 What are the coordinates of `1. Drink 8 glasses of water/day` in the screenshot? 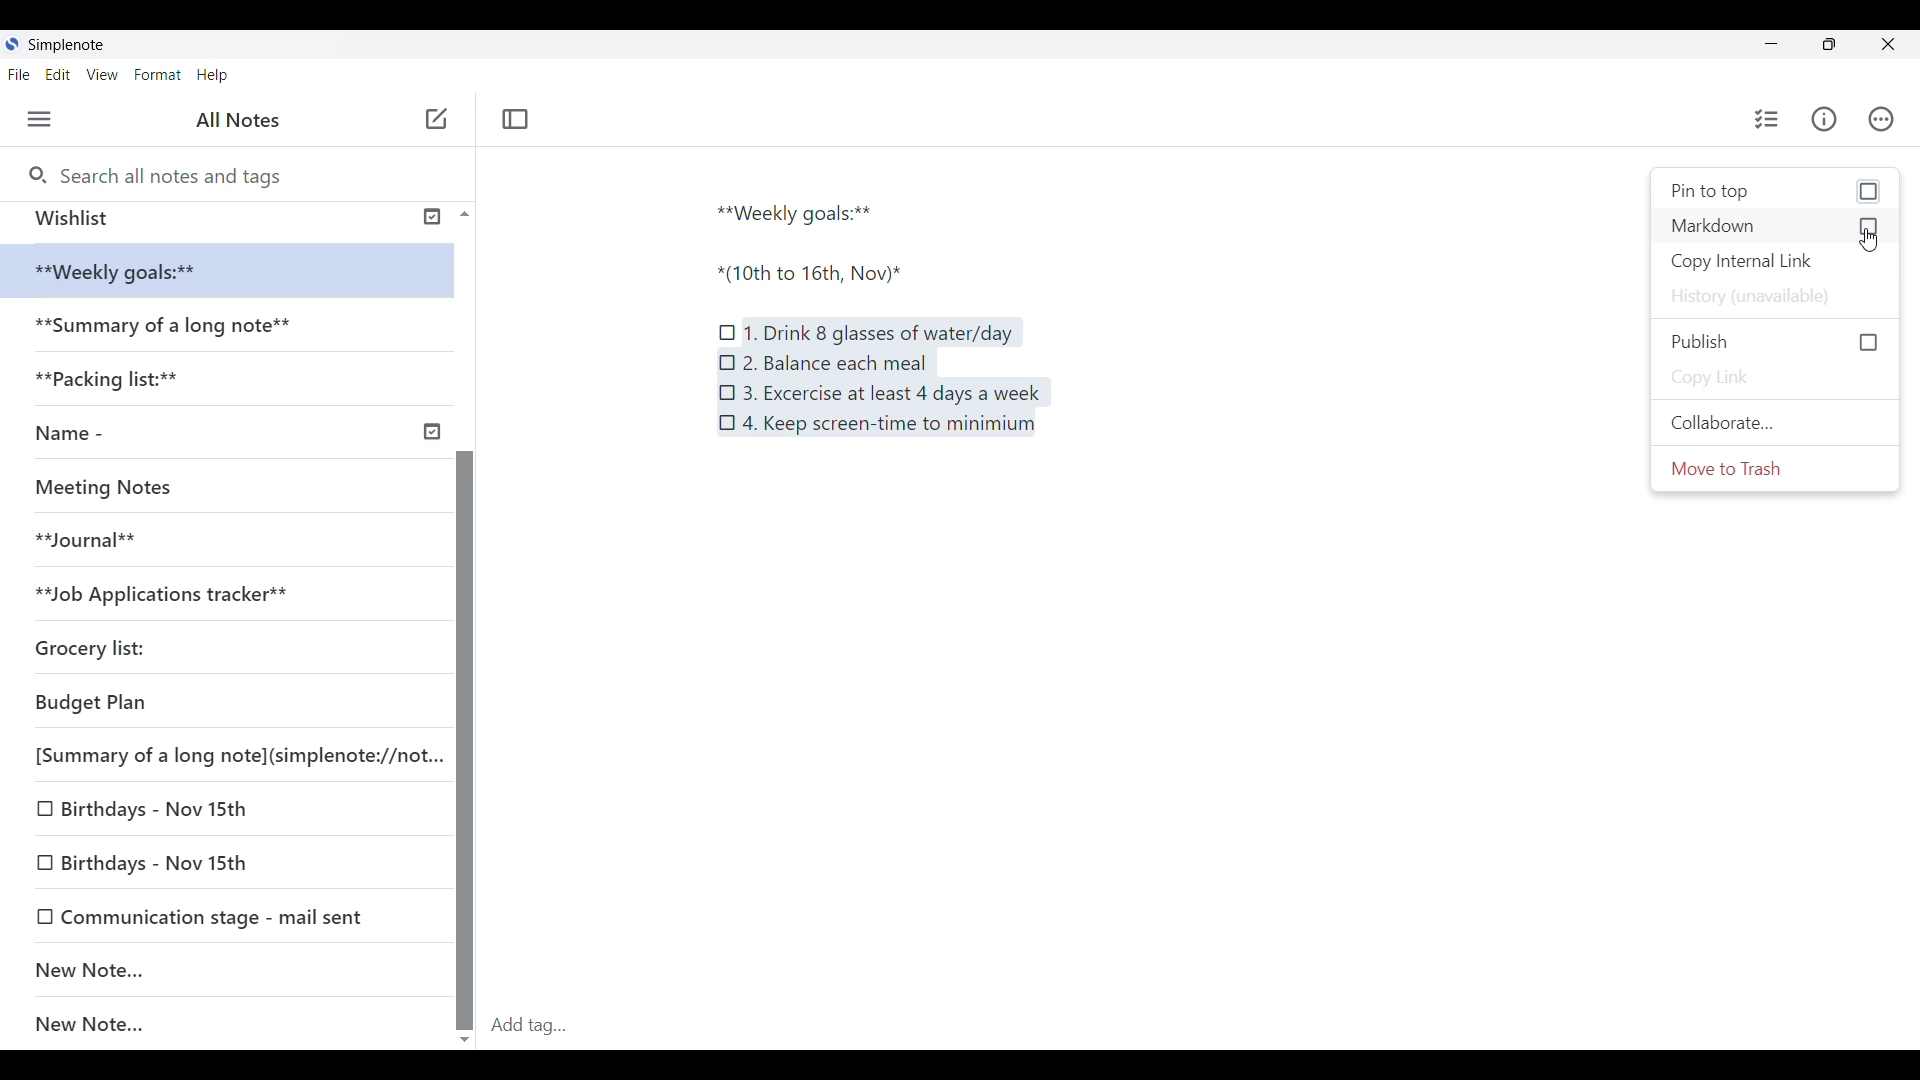 It's located at (881, 332).